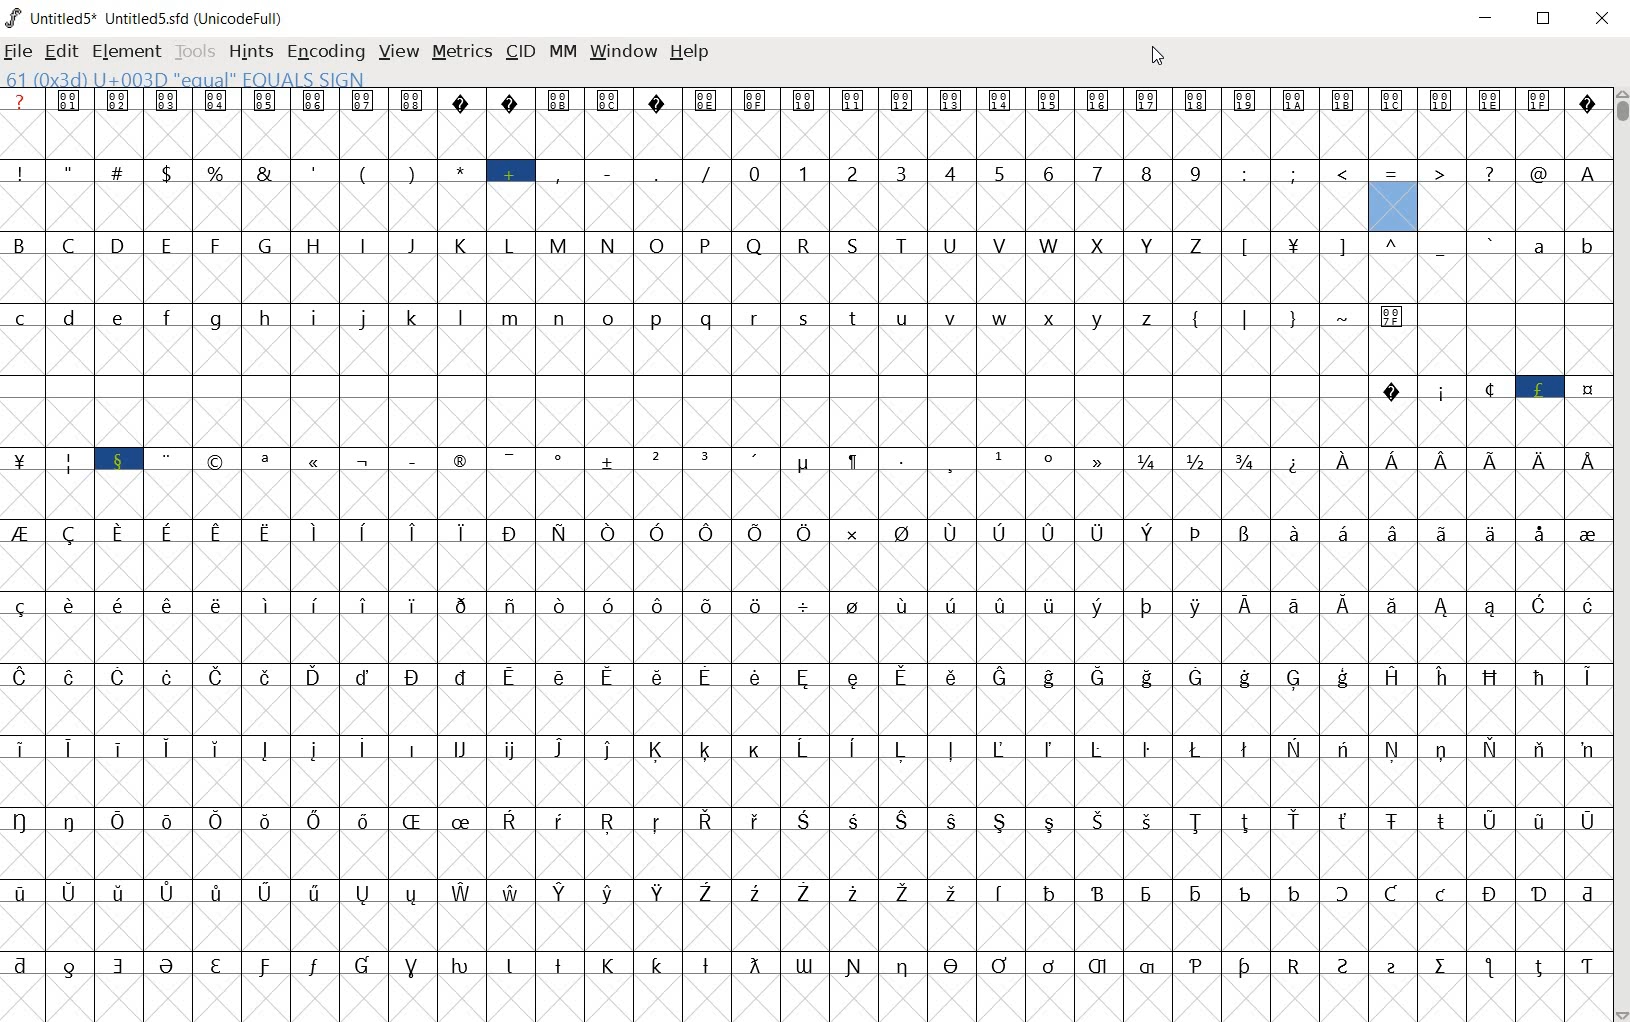 The height and width of the screenshot is (1022, 1630). I want to click on UNTITLED5* UNTITLED5.SFD (UNICODEFULL), so click(150, 17).